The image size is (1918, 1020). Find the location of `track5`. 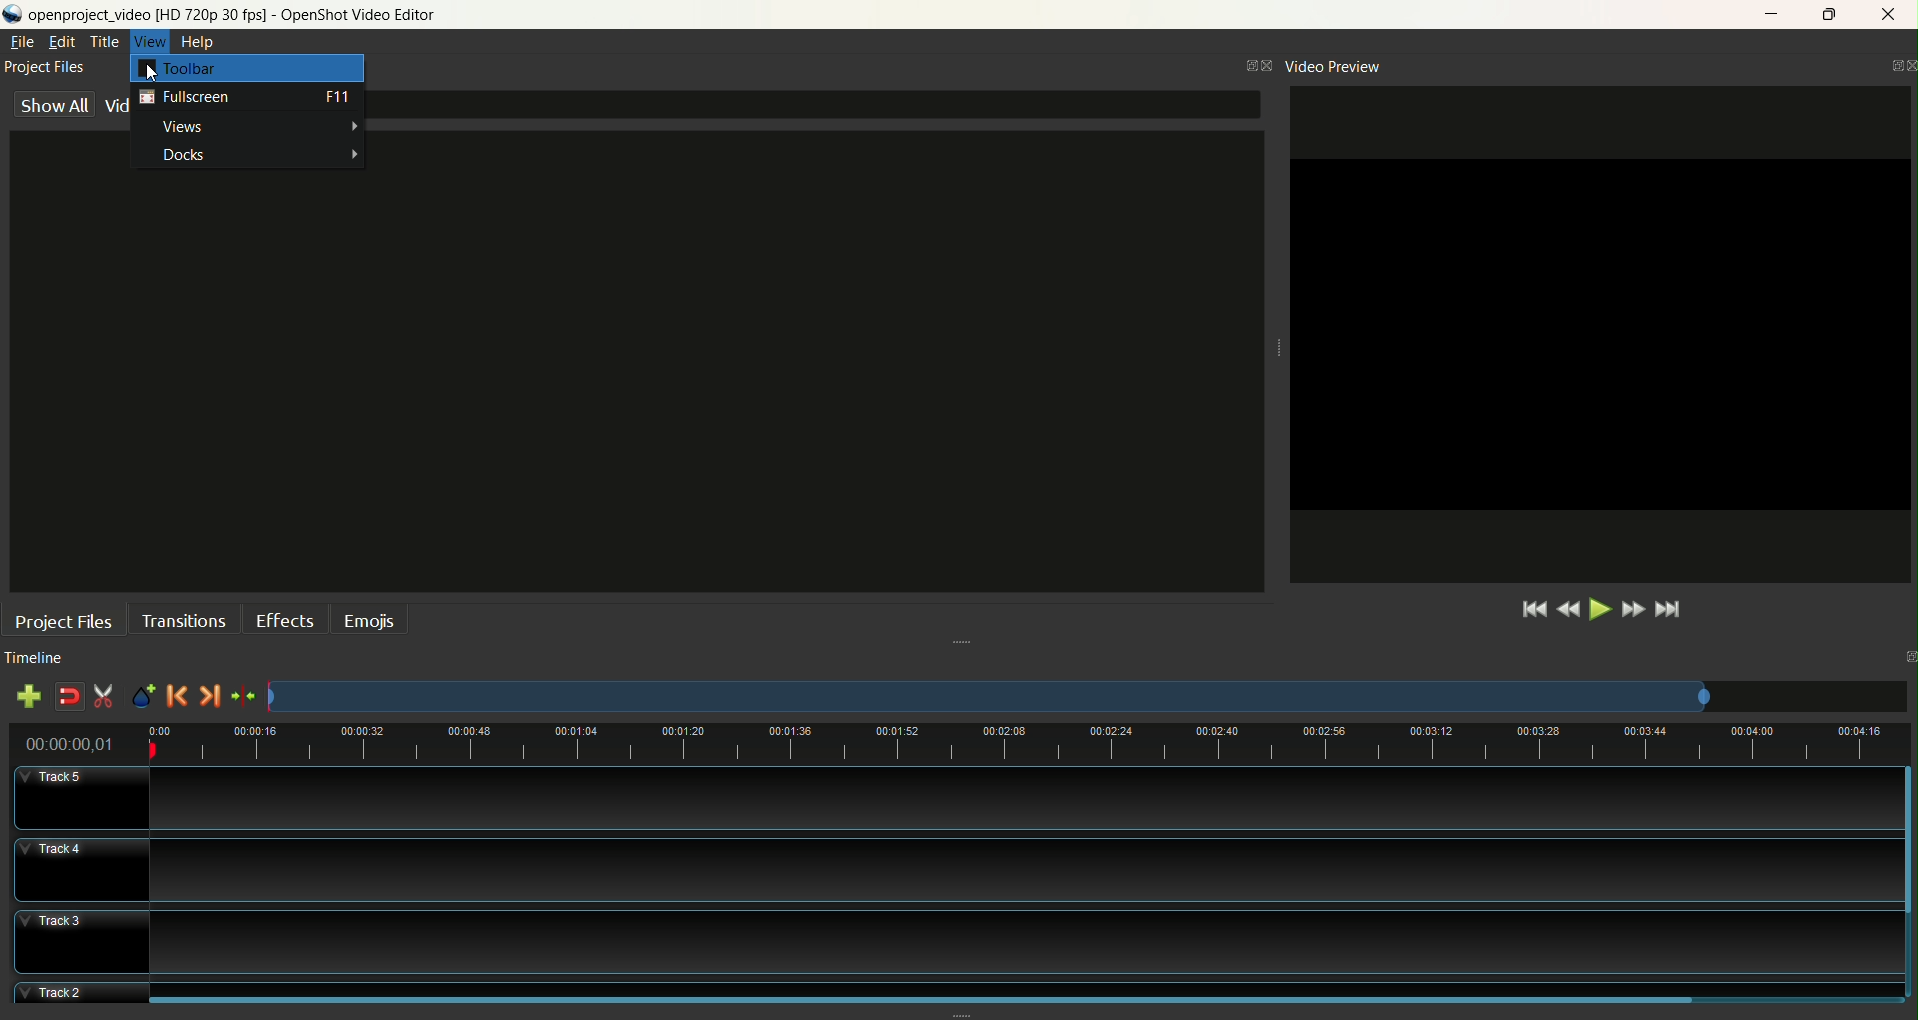

track5 is located at coordinates (961, 797).